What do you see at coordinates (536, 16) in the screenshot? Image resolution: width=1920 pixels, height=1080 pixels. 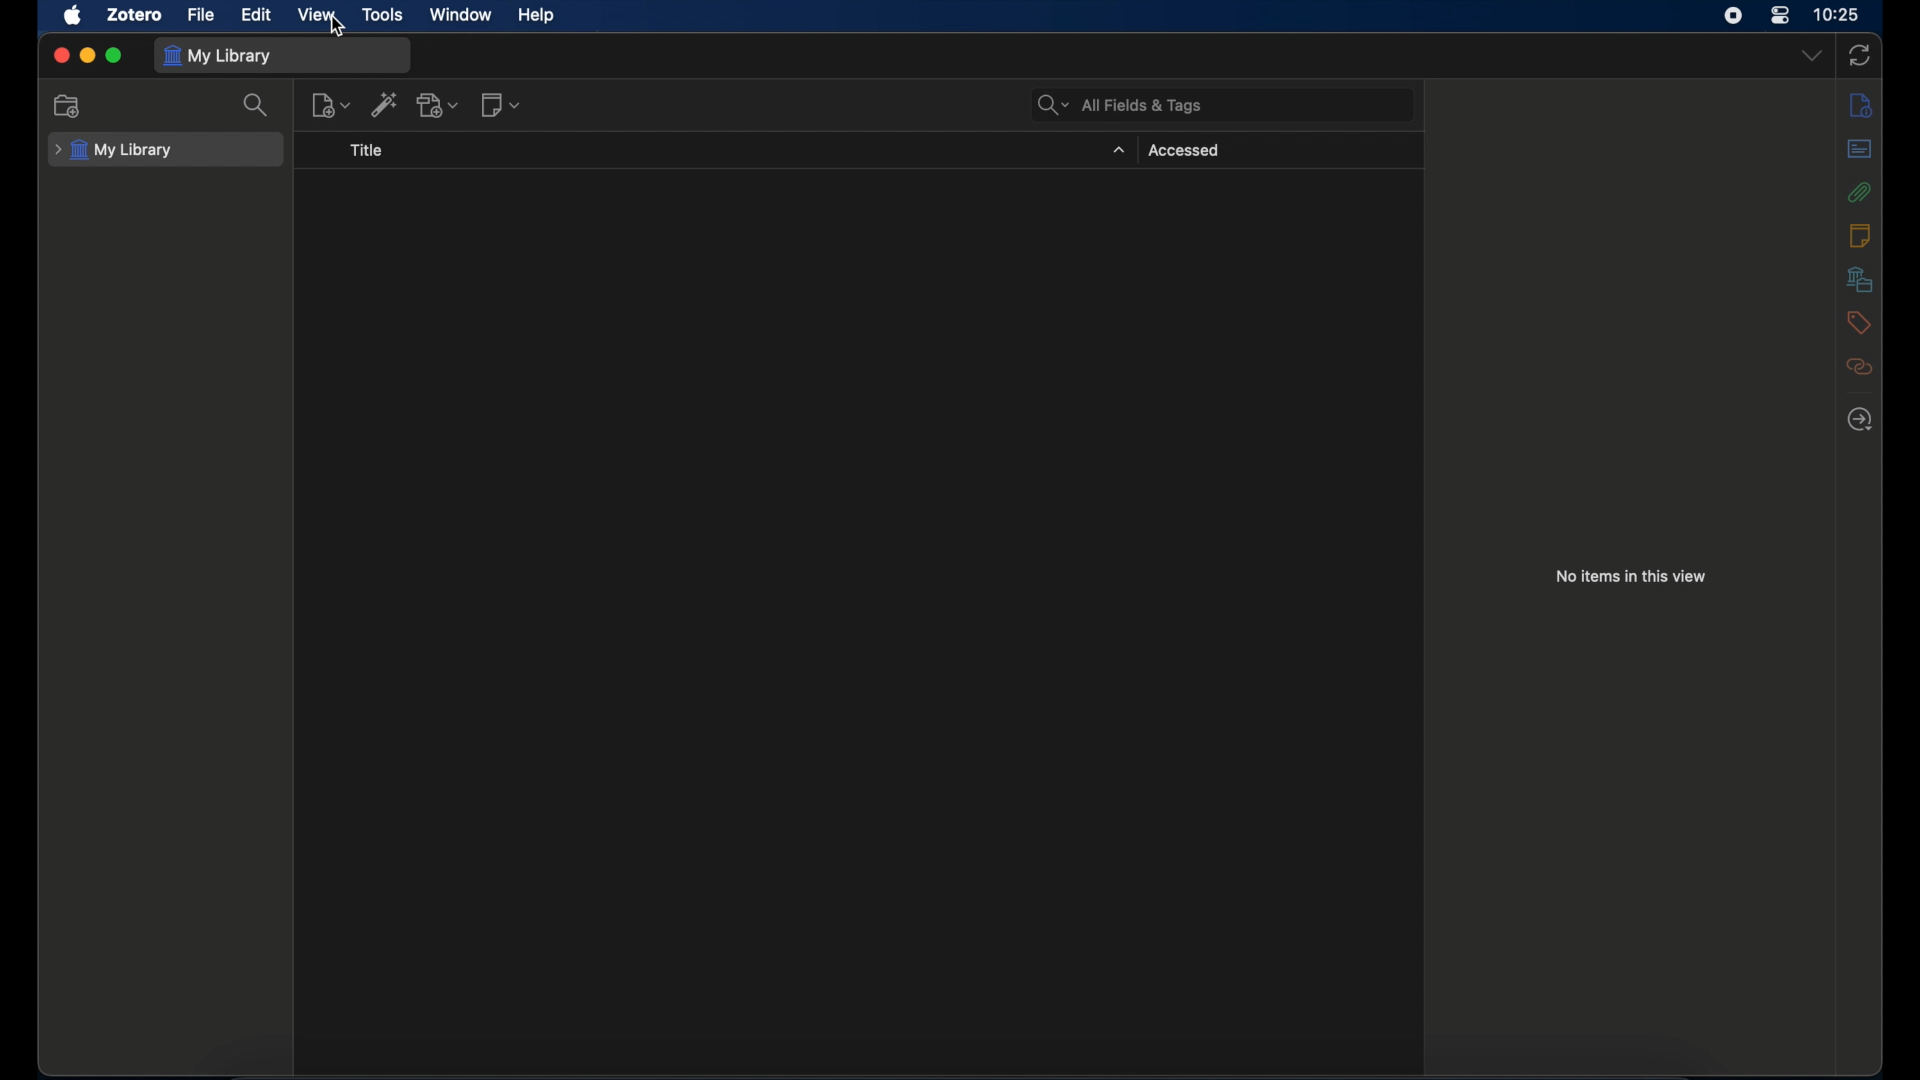 I see `help` at bounding box center [536, 16].